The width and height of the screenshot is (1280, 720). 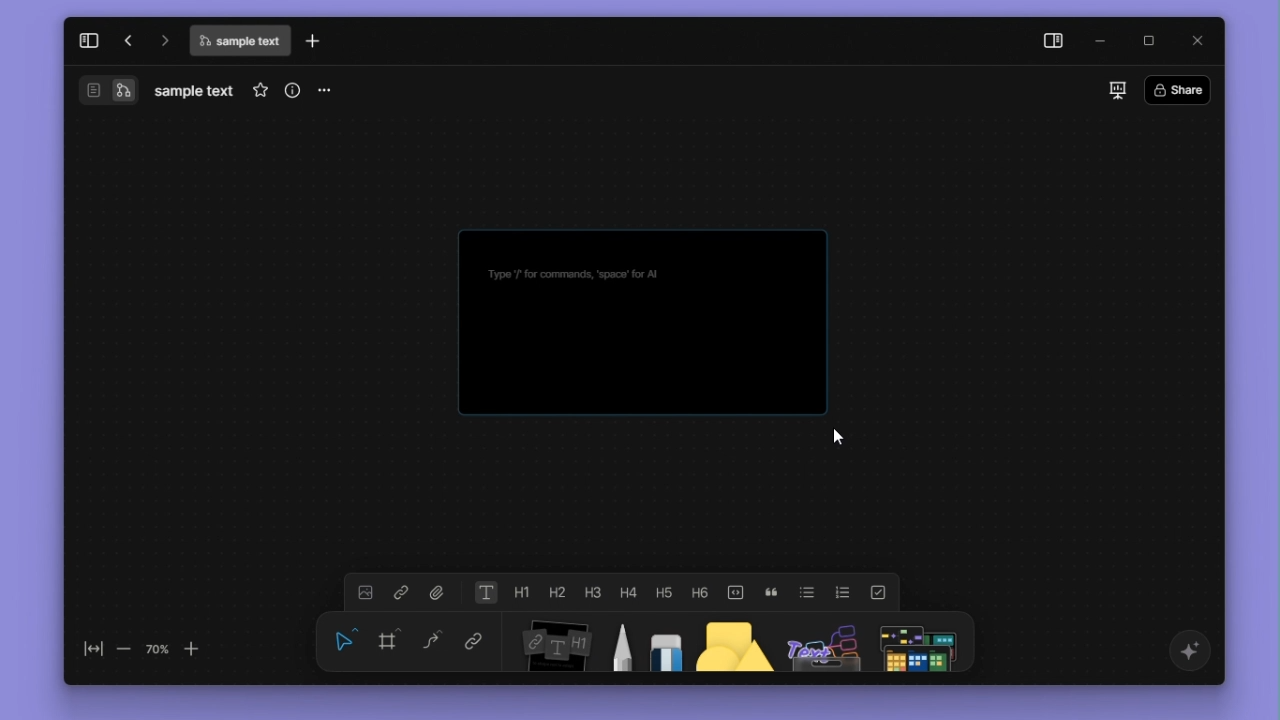 I want to click on heading 5, so click(x=664, y=591).